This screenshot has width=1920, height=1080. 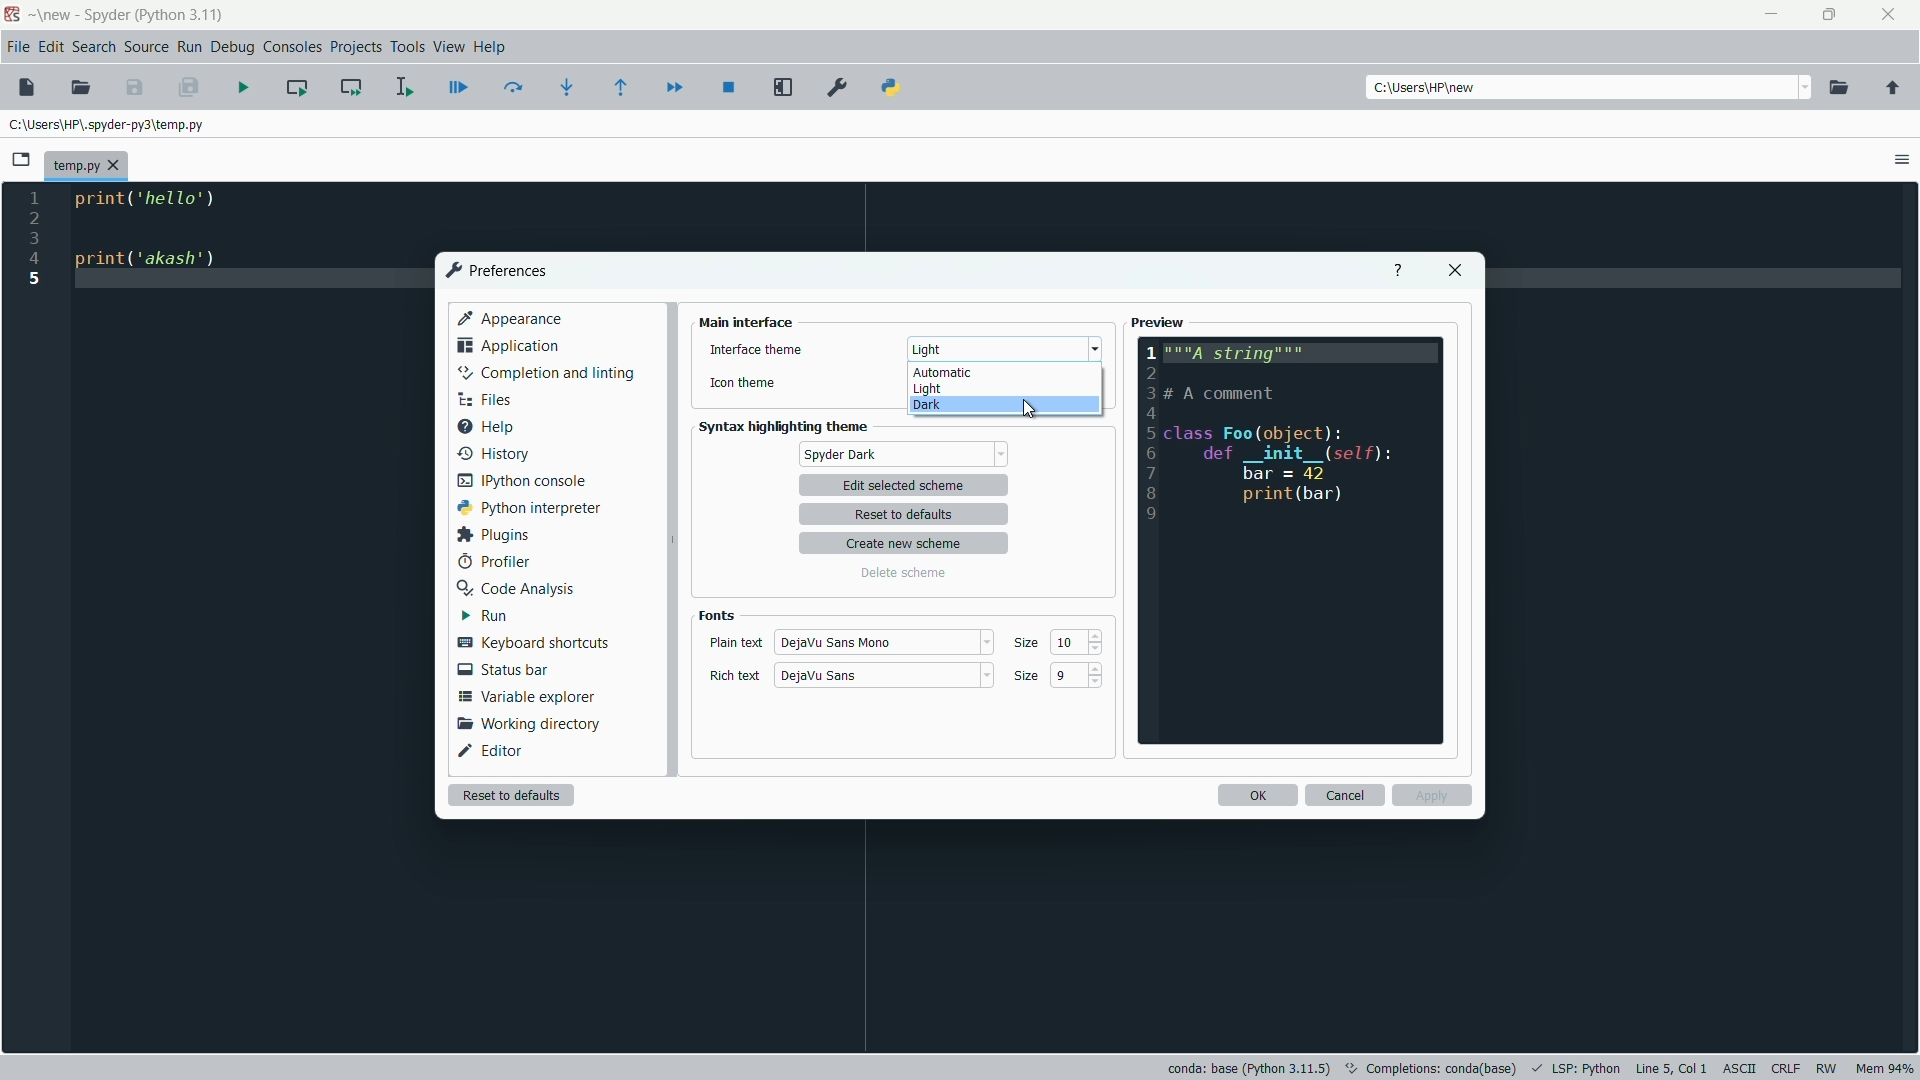 I want to click on run, so click(x=482, y=616).